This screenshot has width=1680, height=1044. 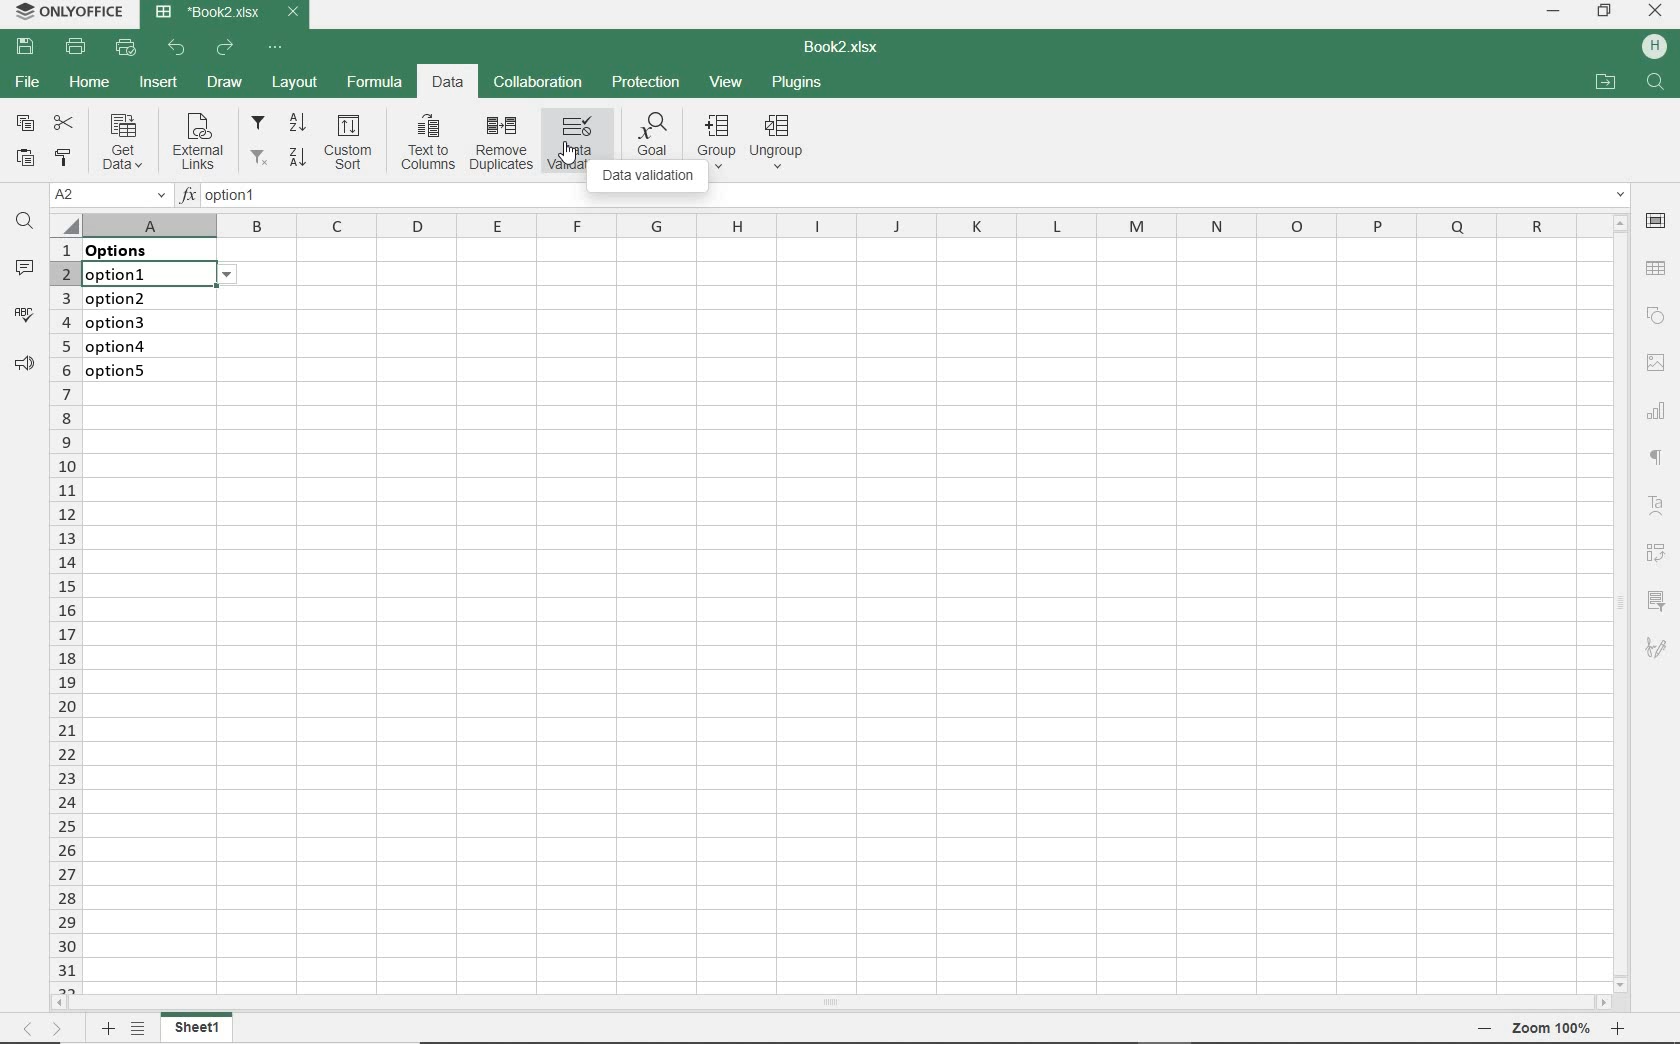 What do you see at coordinates (1554, 1028) in the screenshot?
I see `Zoom 100%` at bounding box center [1554, 1028].